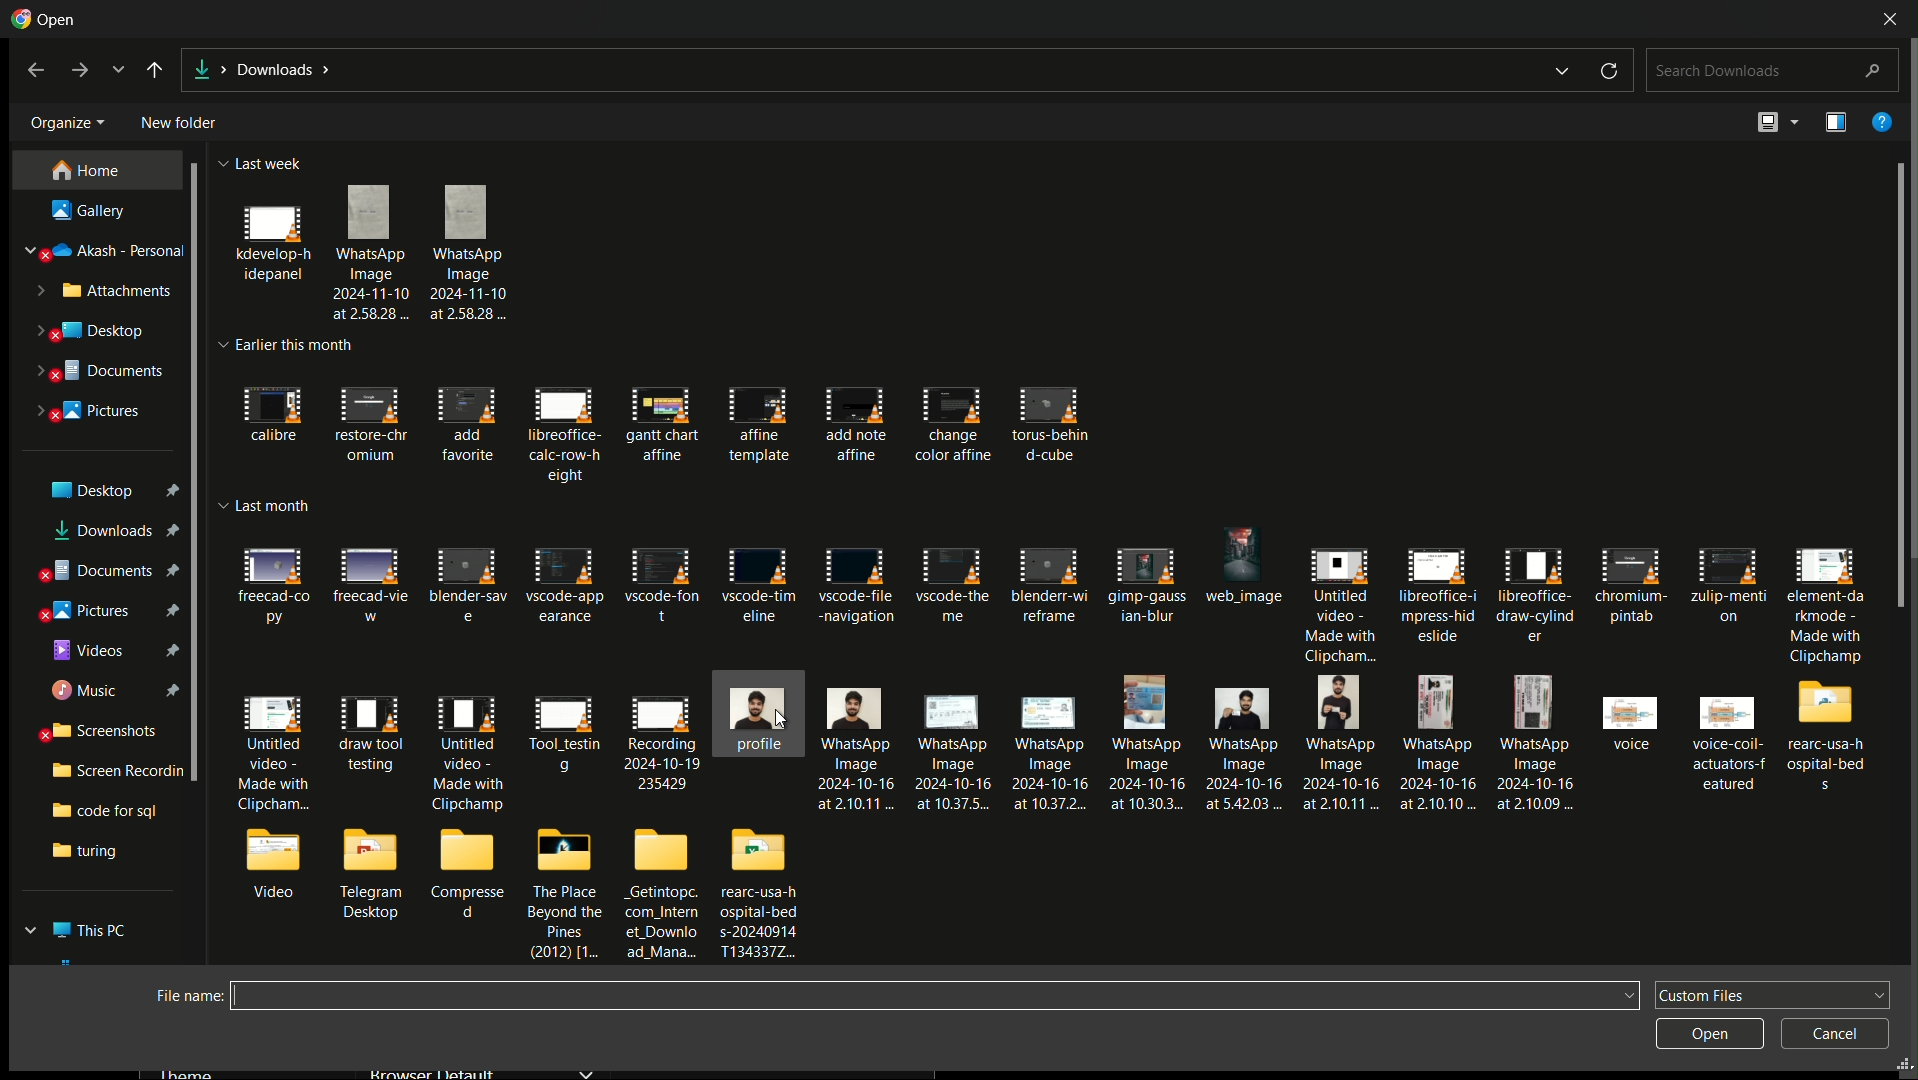 The image size is (1918, 1080). Describe the element at coordinates (16, 18) in the screenshot. I see `icon` at that location.